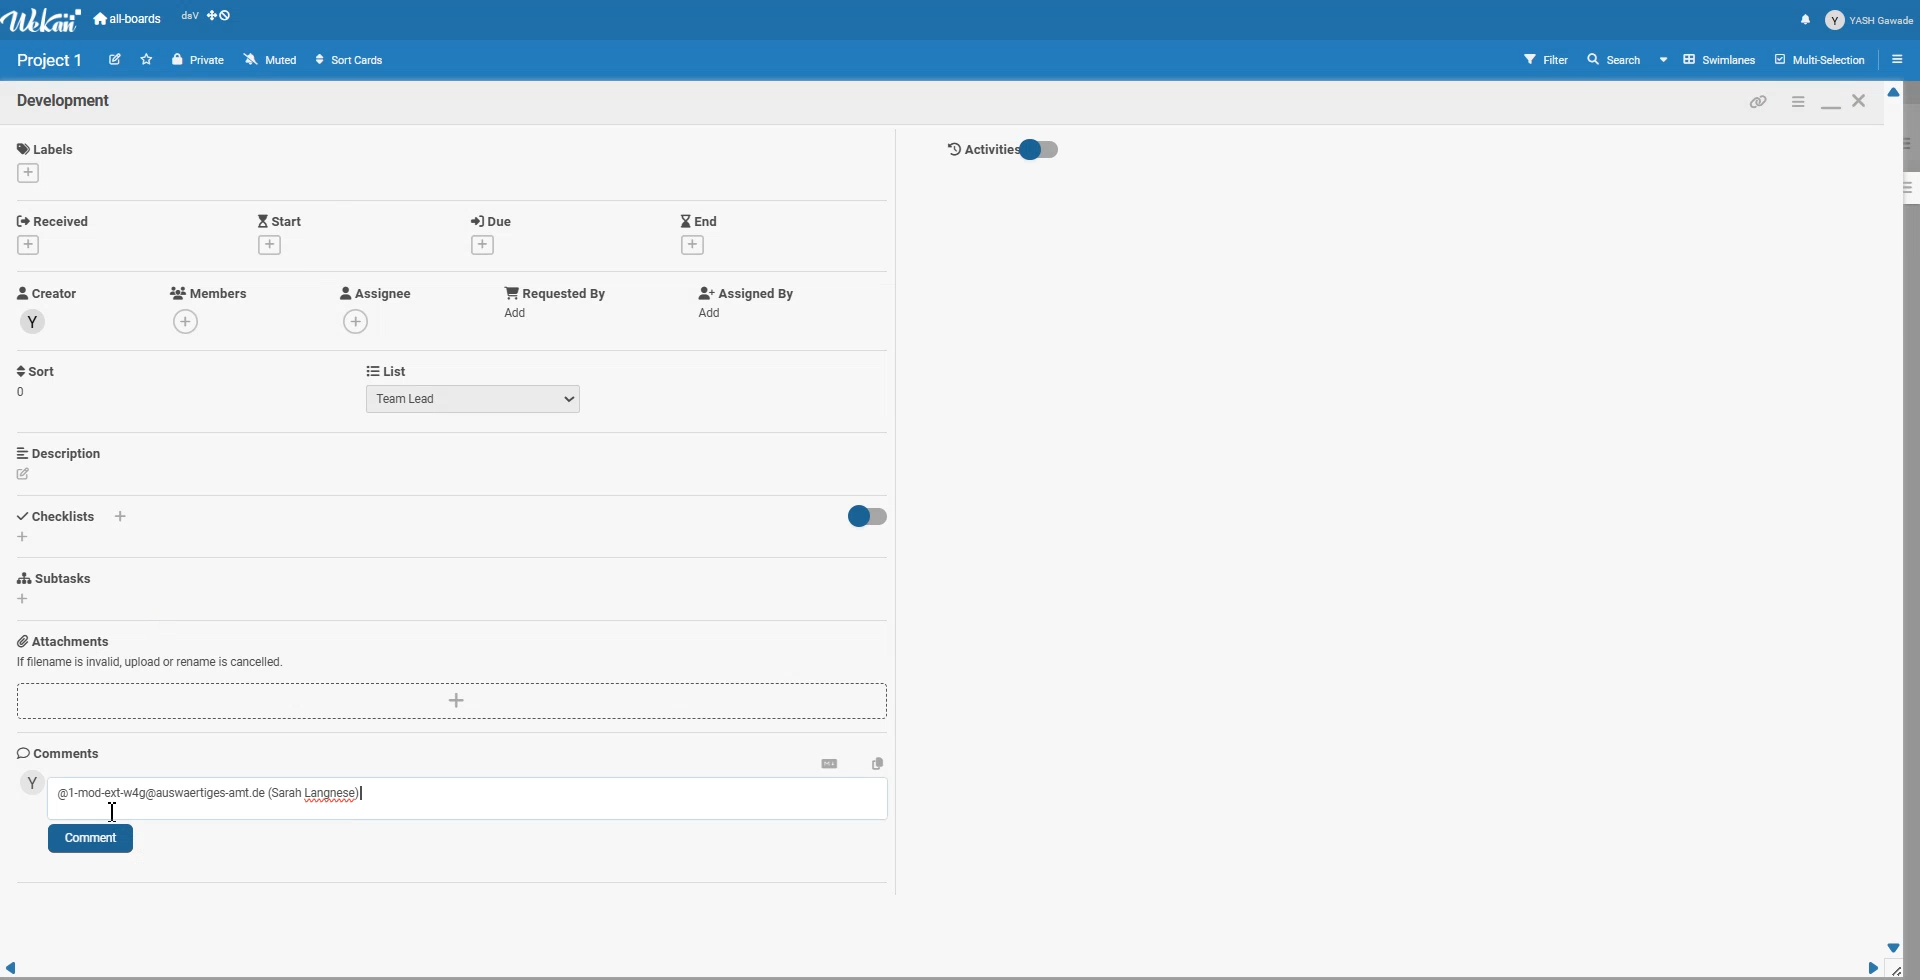 This screenshot has height=980, width=1920. I want to click on Recent open file, so click(189, 19).